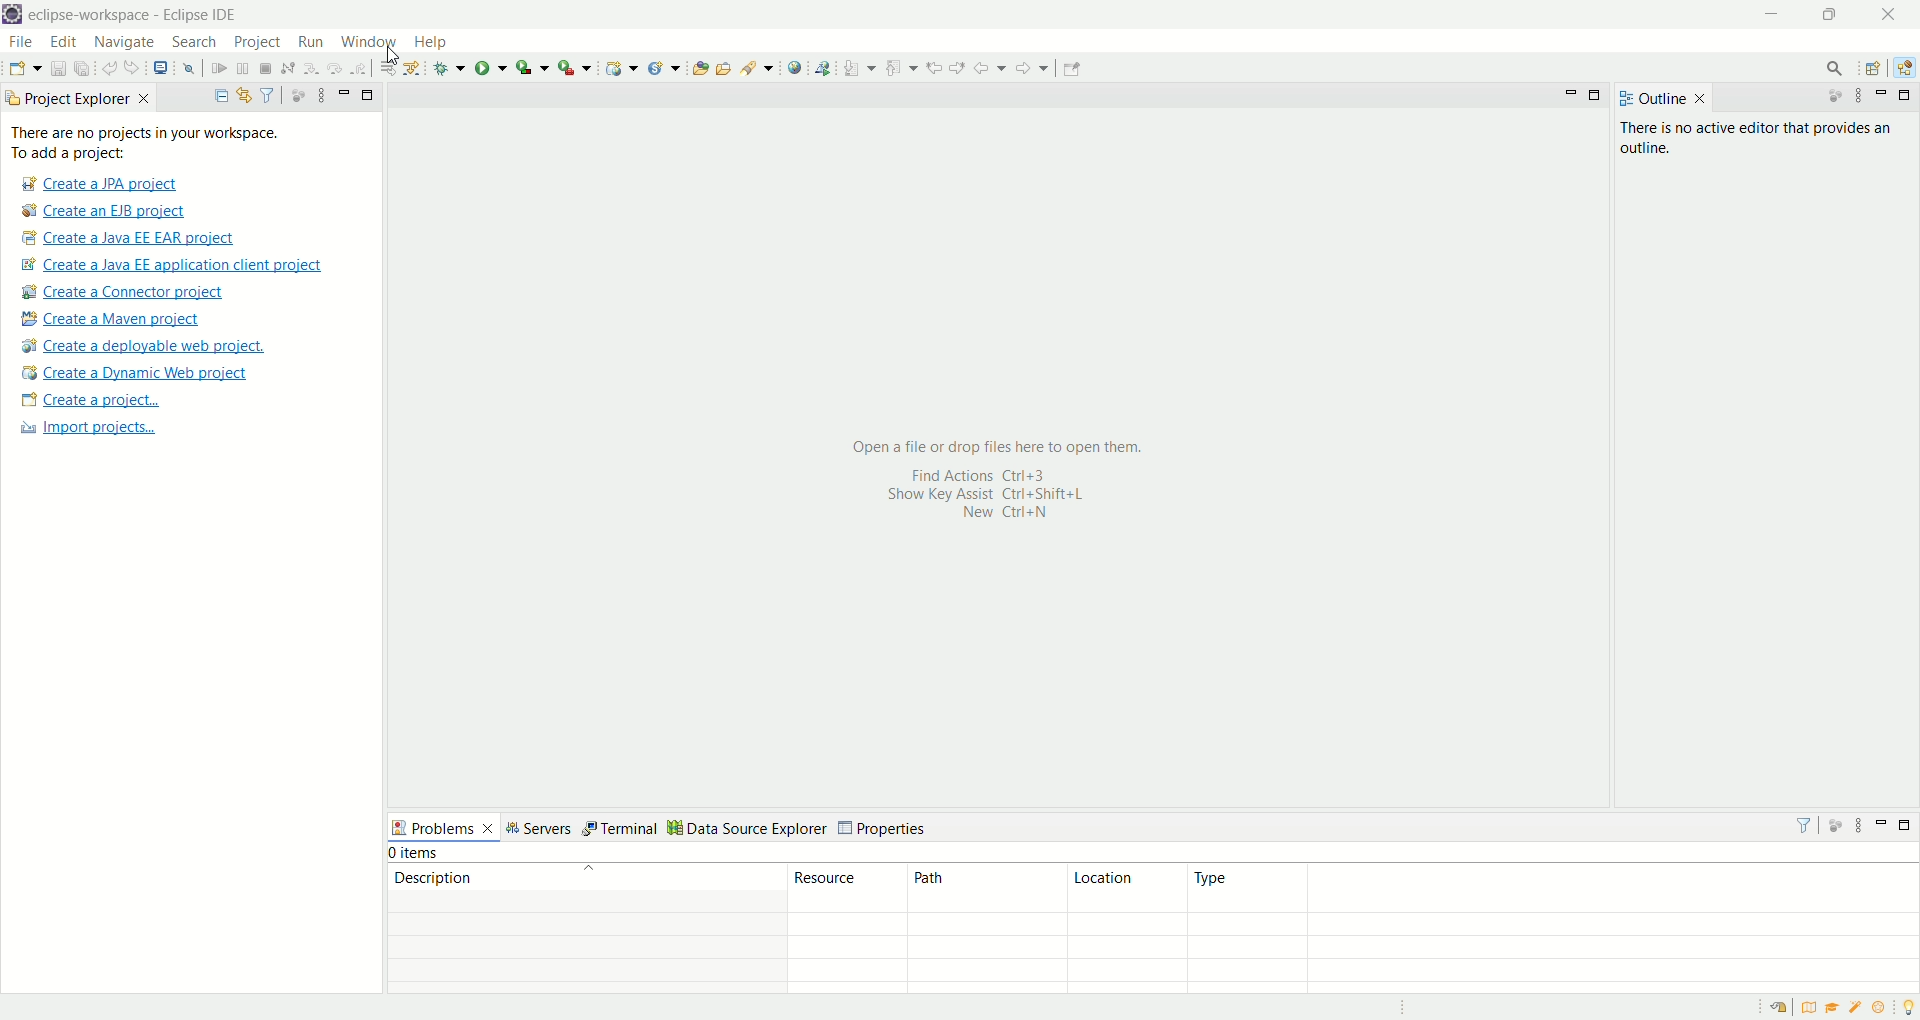  Describe the element at coordinates (441, 826) in the screenshot. I see `problems` at that location.